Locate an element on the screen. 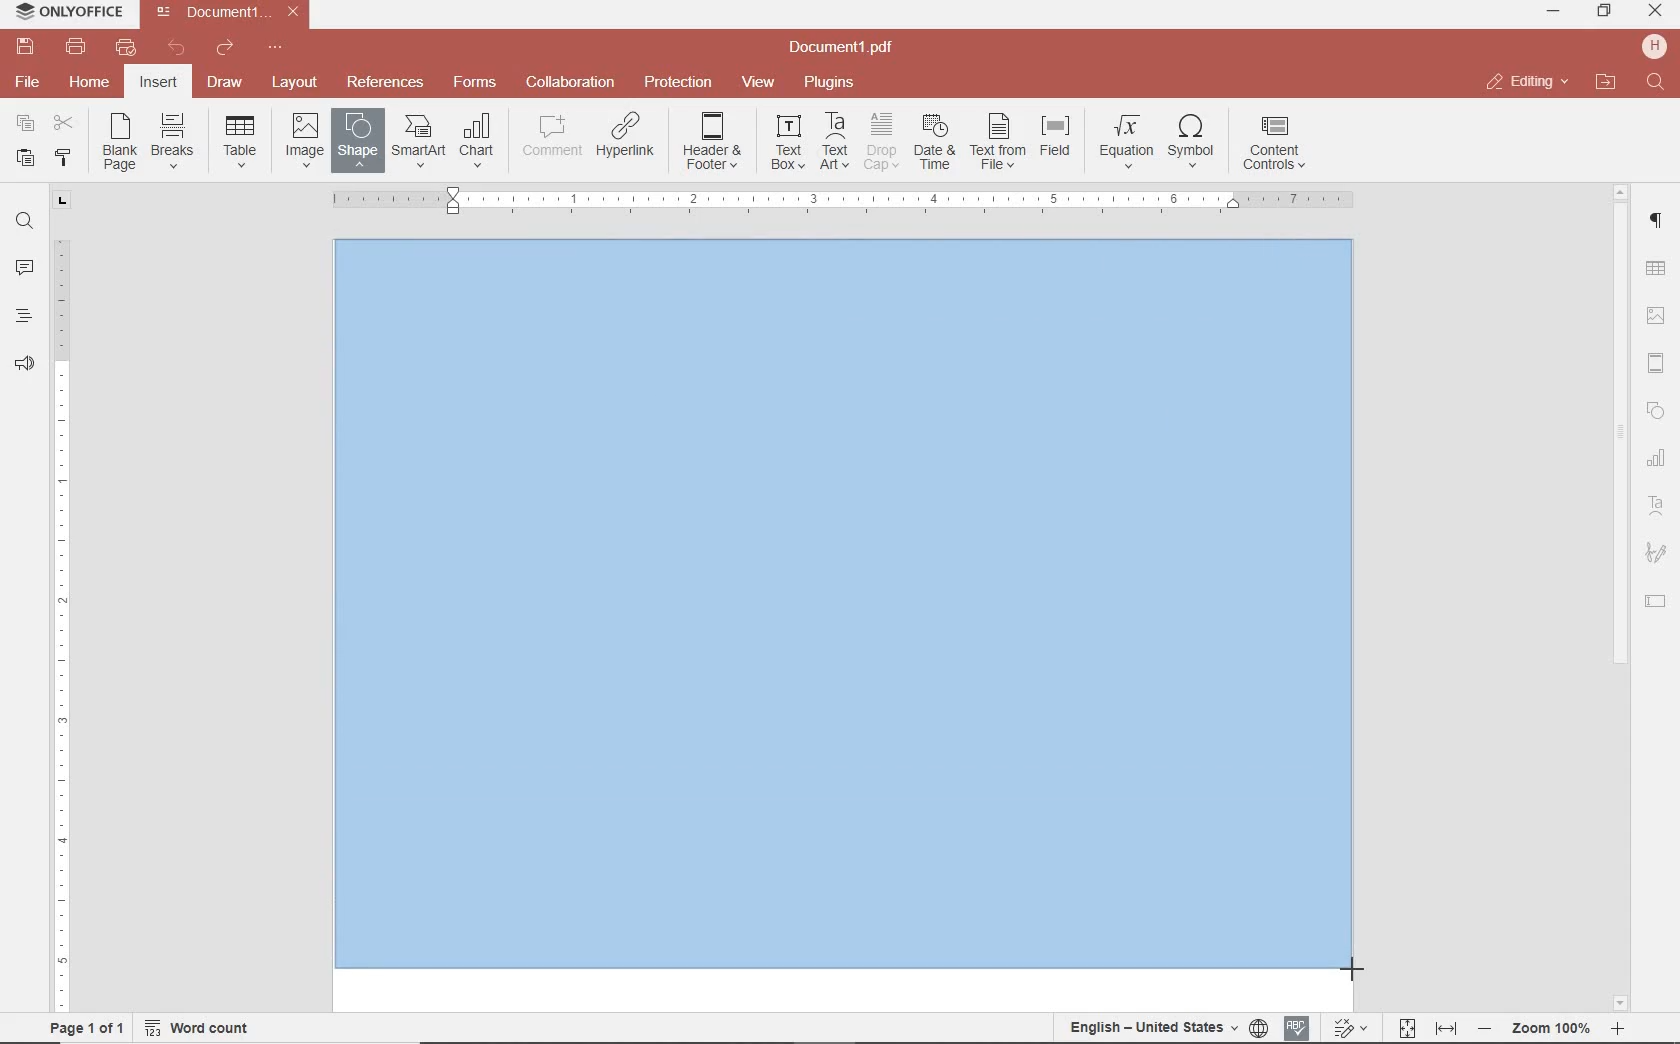  INSERT BLANK PAGE is located at coordinates (119, 141).